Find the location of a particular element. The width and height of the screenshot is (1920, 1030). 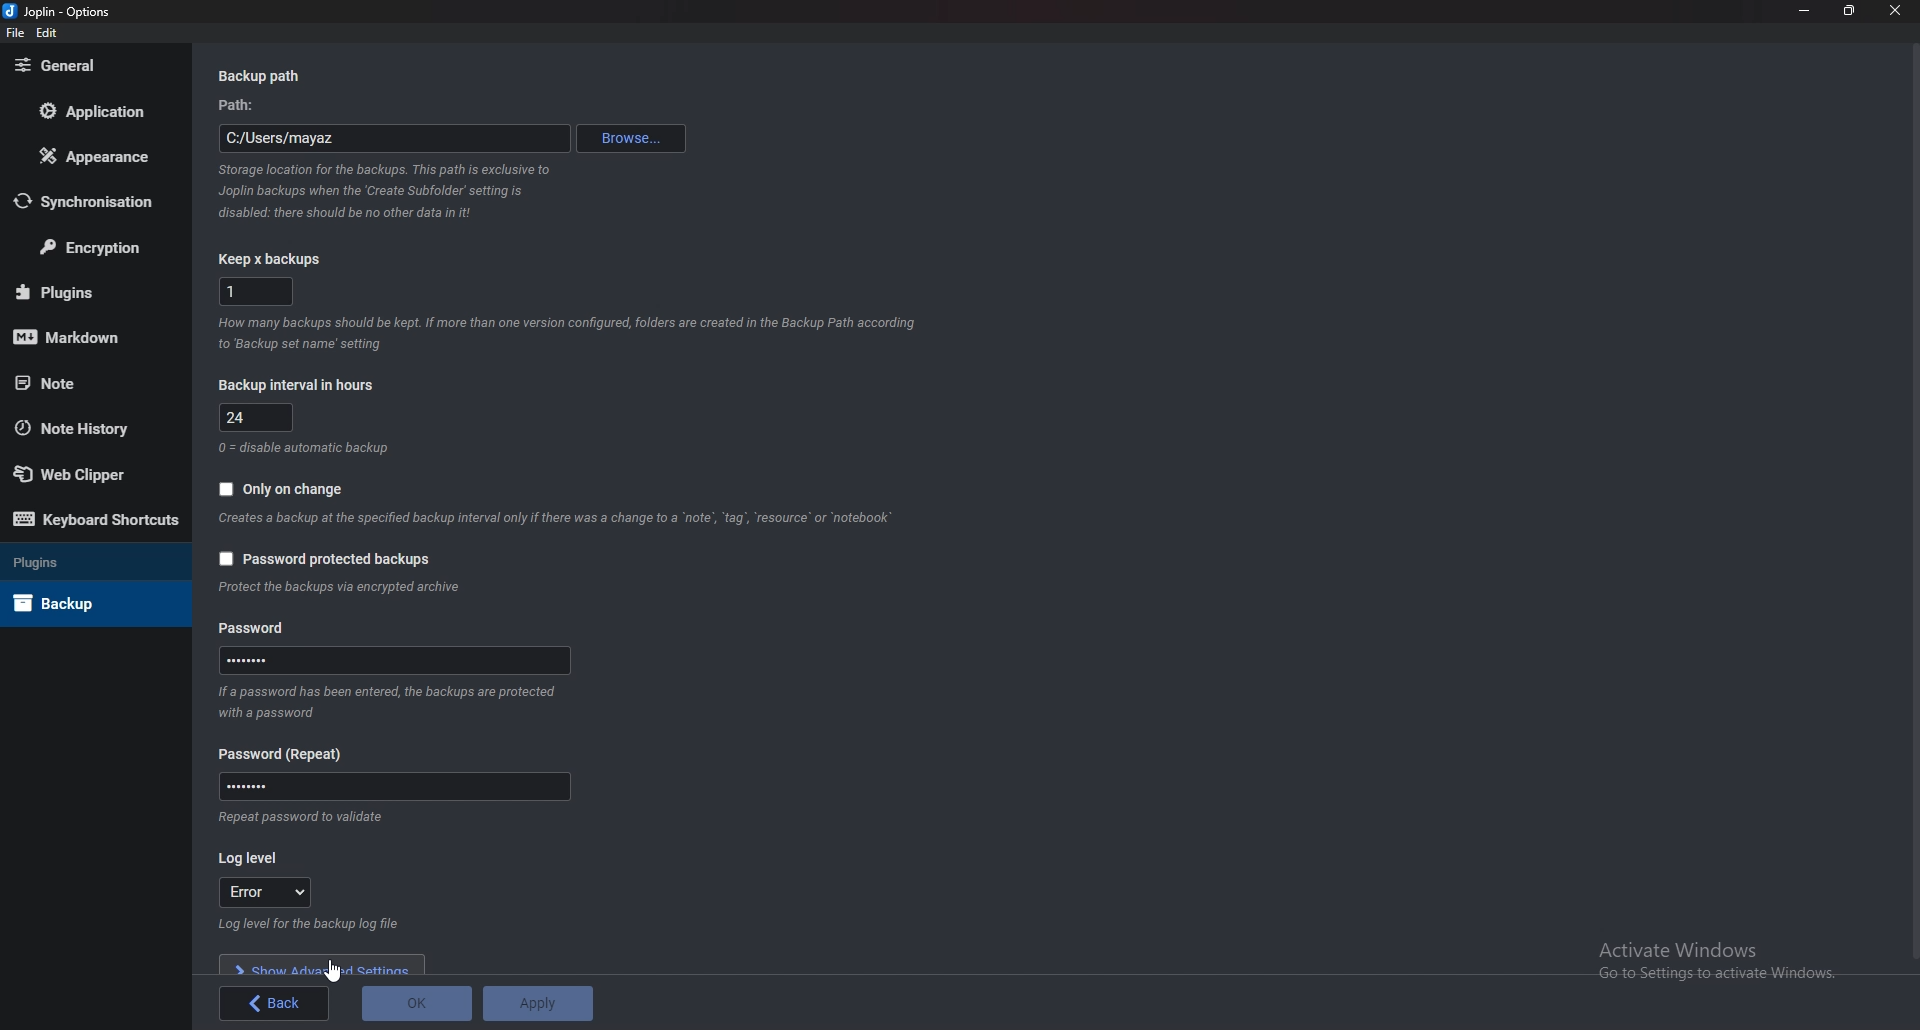

cursor is located at coordinates (336, 970).